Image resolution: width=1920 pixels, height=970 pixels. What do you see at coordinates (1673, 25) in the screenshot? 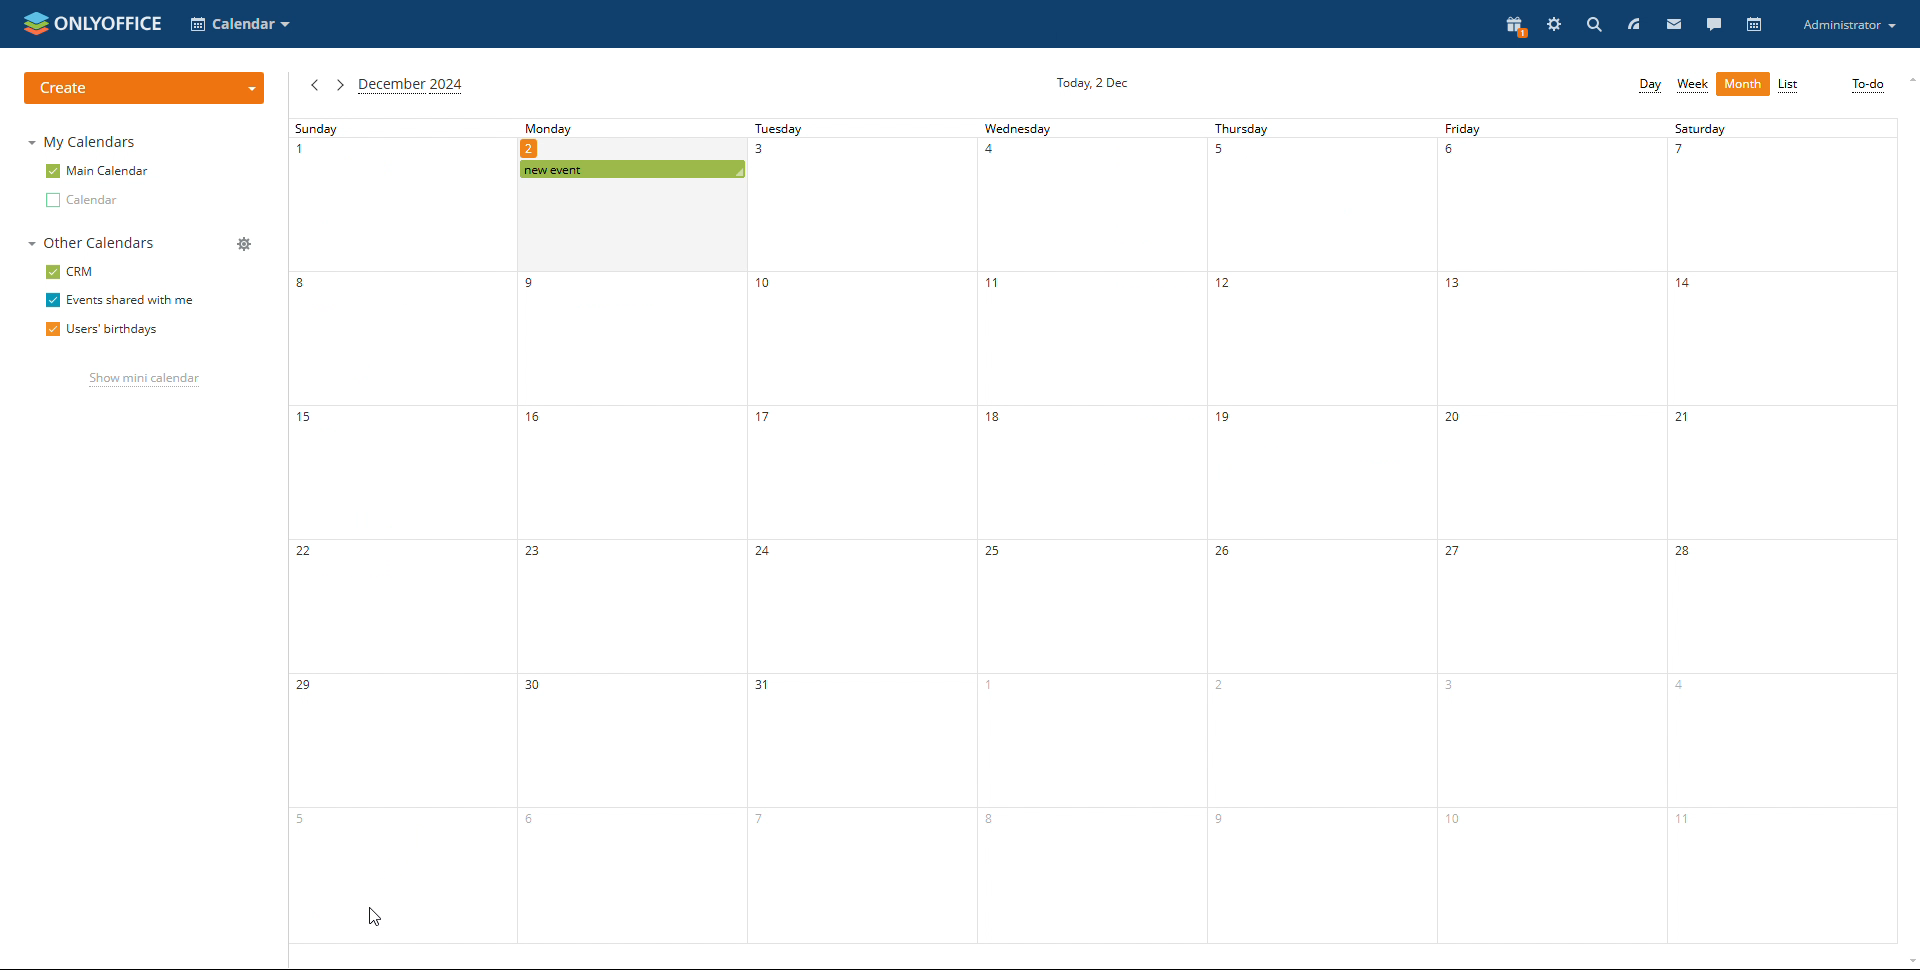
I see `mail` at bounding box center [1673, 25].